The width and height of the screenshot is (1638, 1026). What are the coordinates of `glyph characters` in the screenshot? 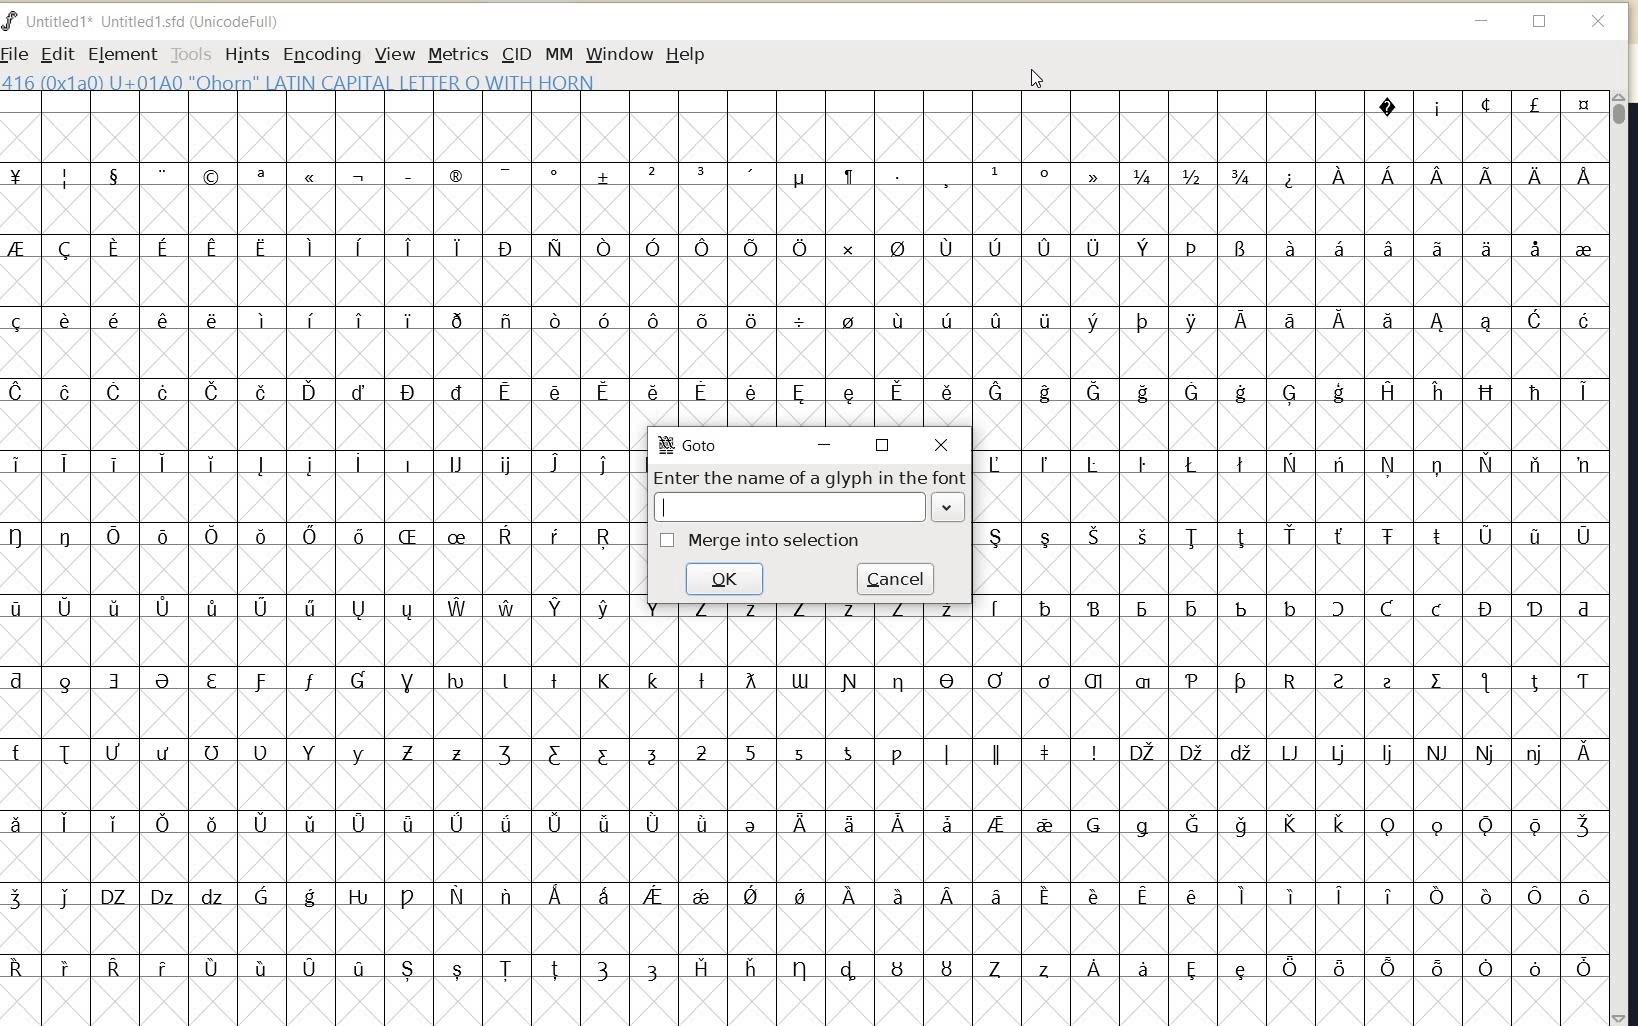 It's located at (1292, 723).